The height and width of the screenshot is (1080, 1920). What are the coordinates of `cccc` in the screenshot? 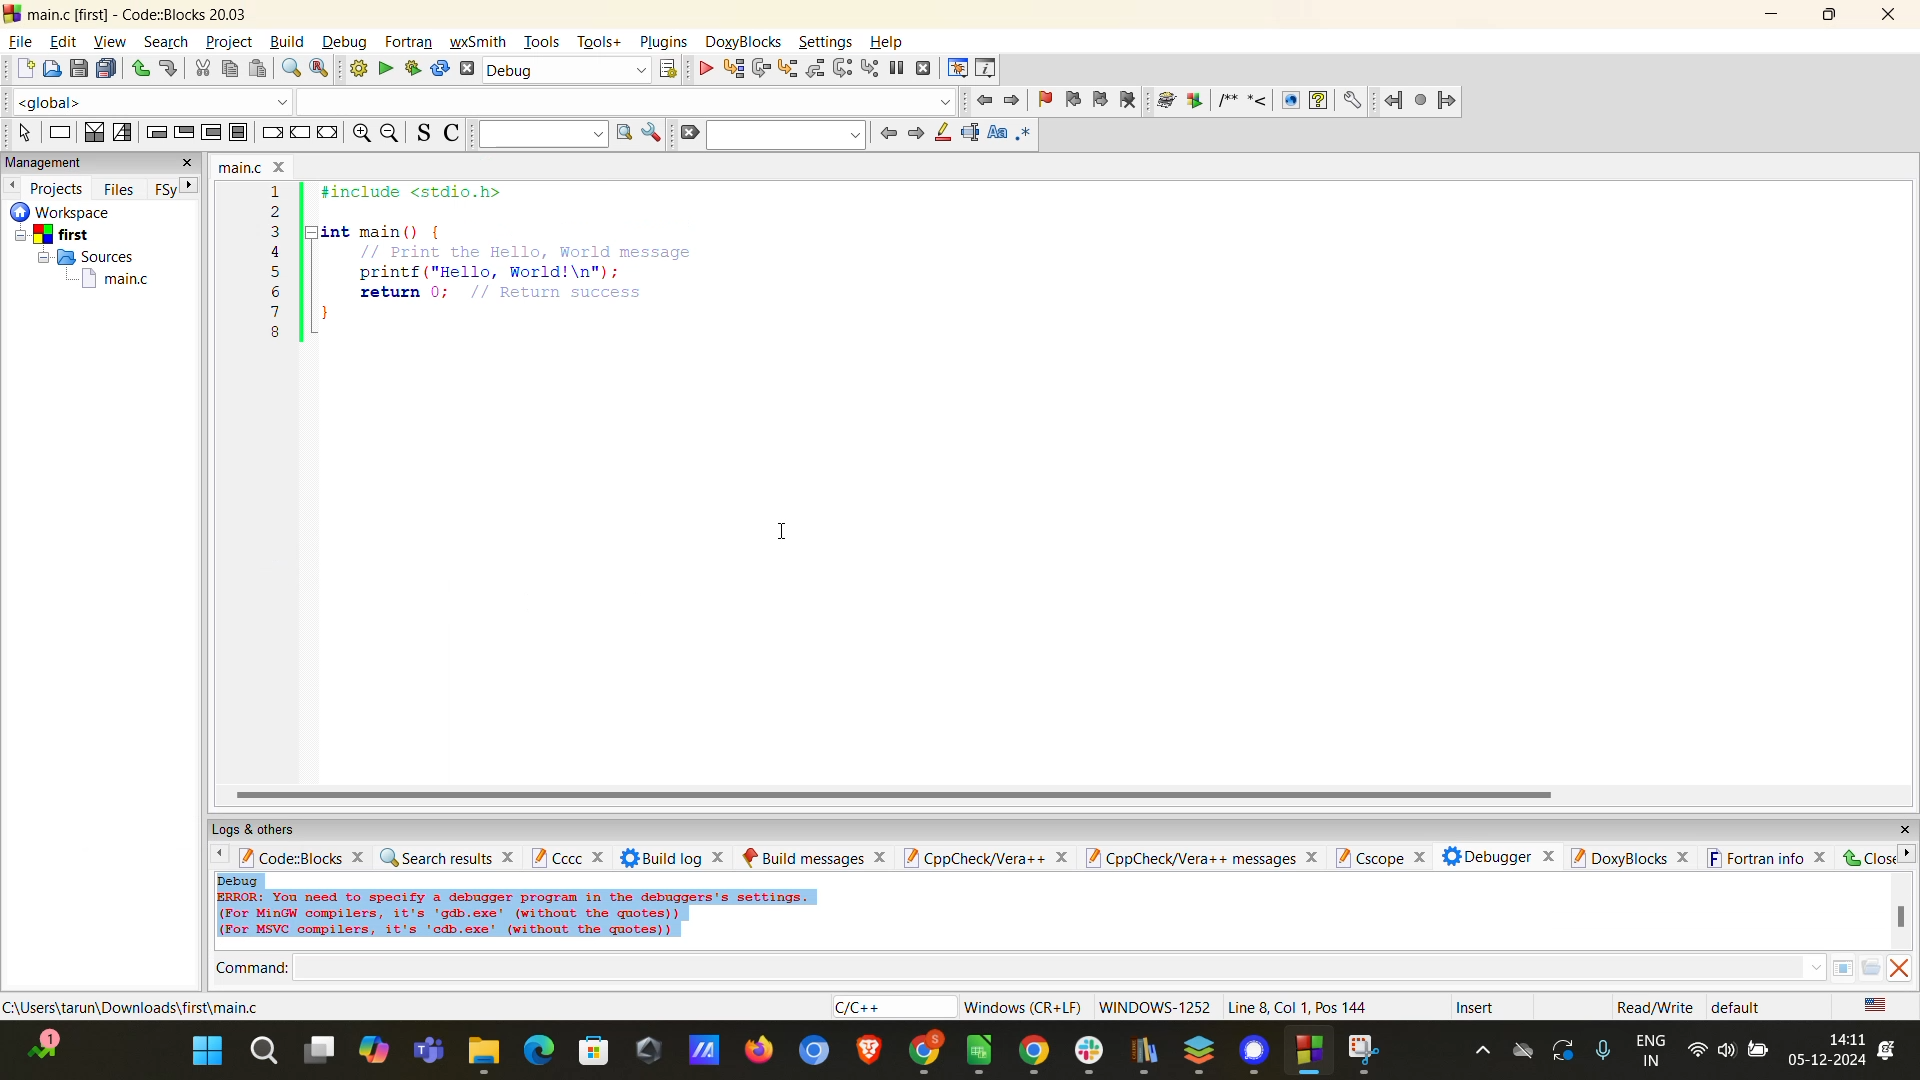 It's located at (568, 857).